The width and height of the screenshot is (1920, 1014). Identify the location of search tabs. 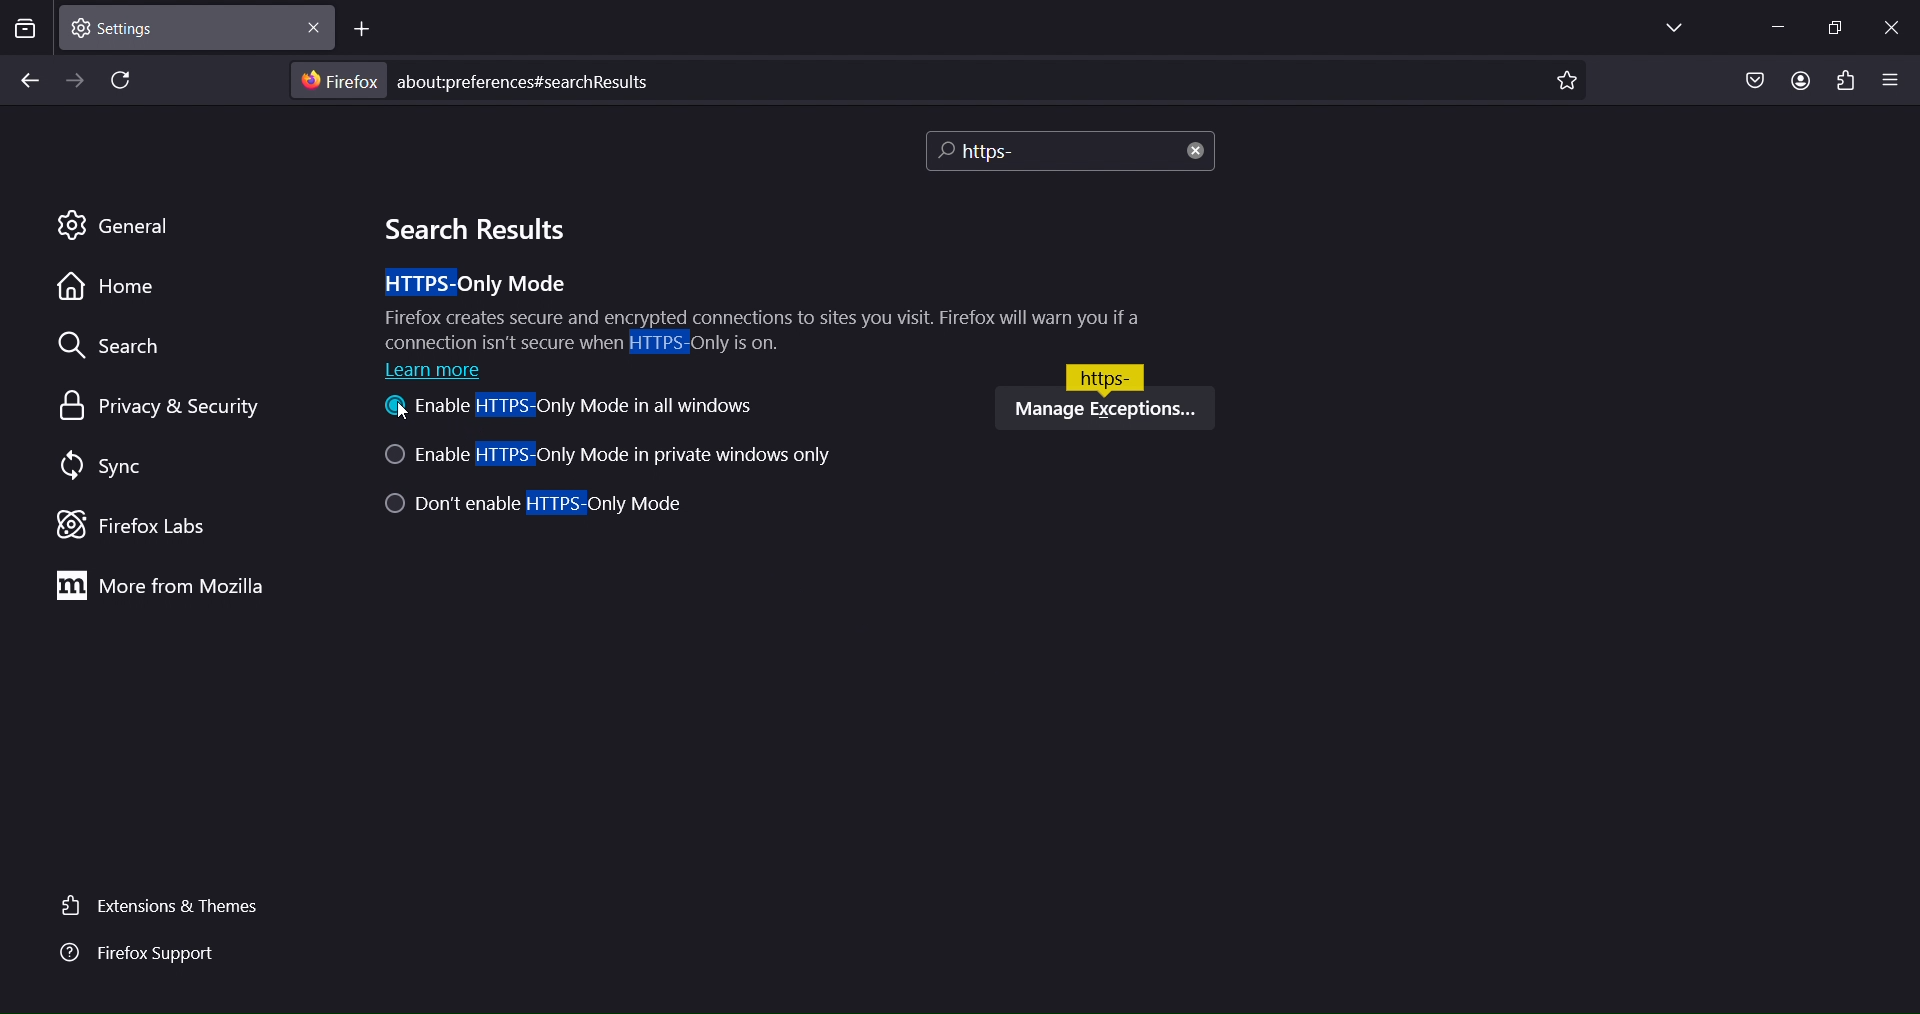
(26, 30).